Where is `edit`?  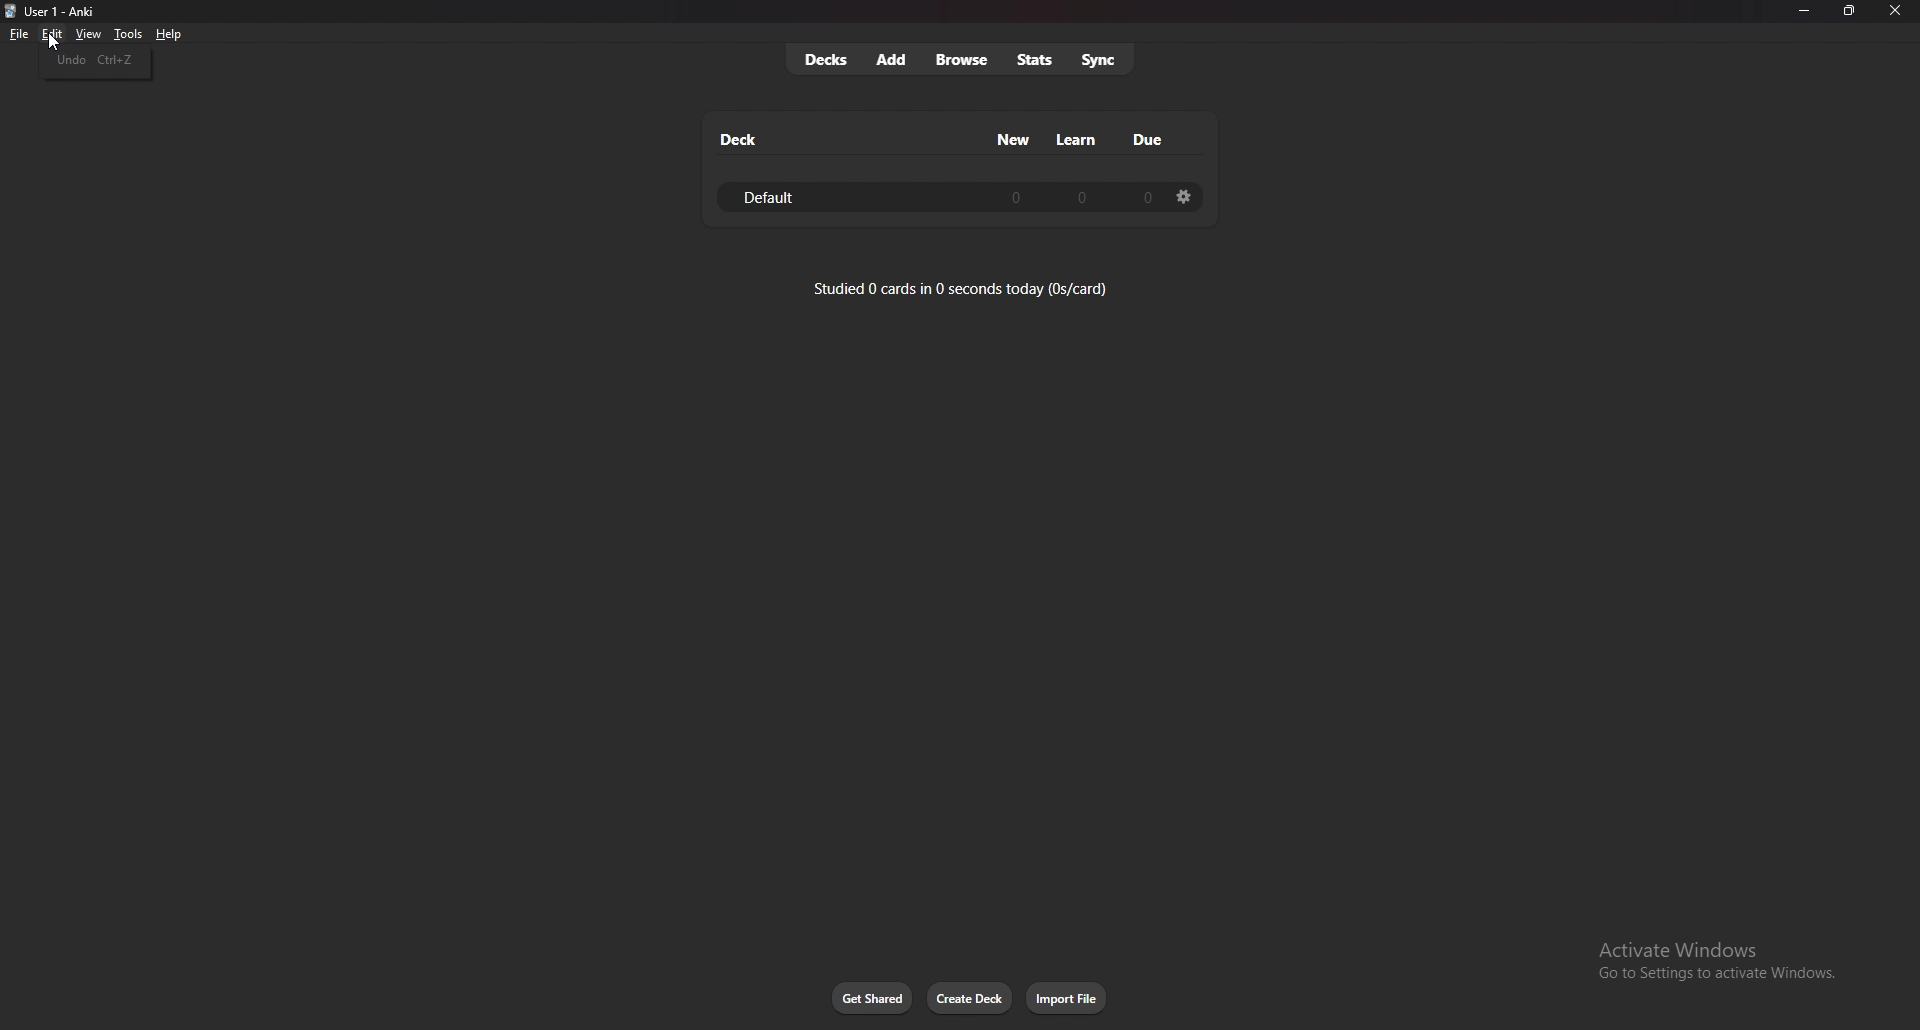 edit is located at coordinates (50, 34).